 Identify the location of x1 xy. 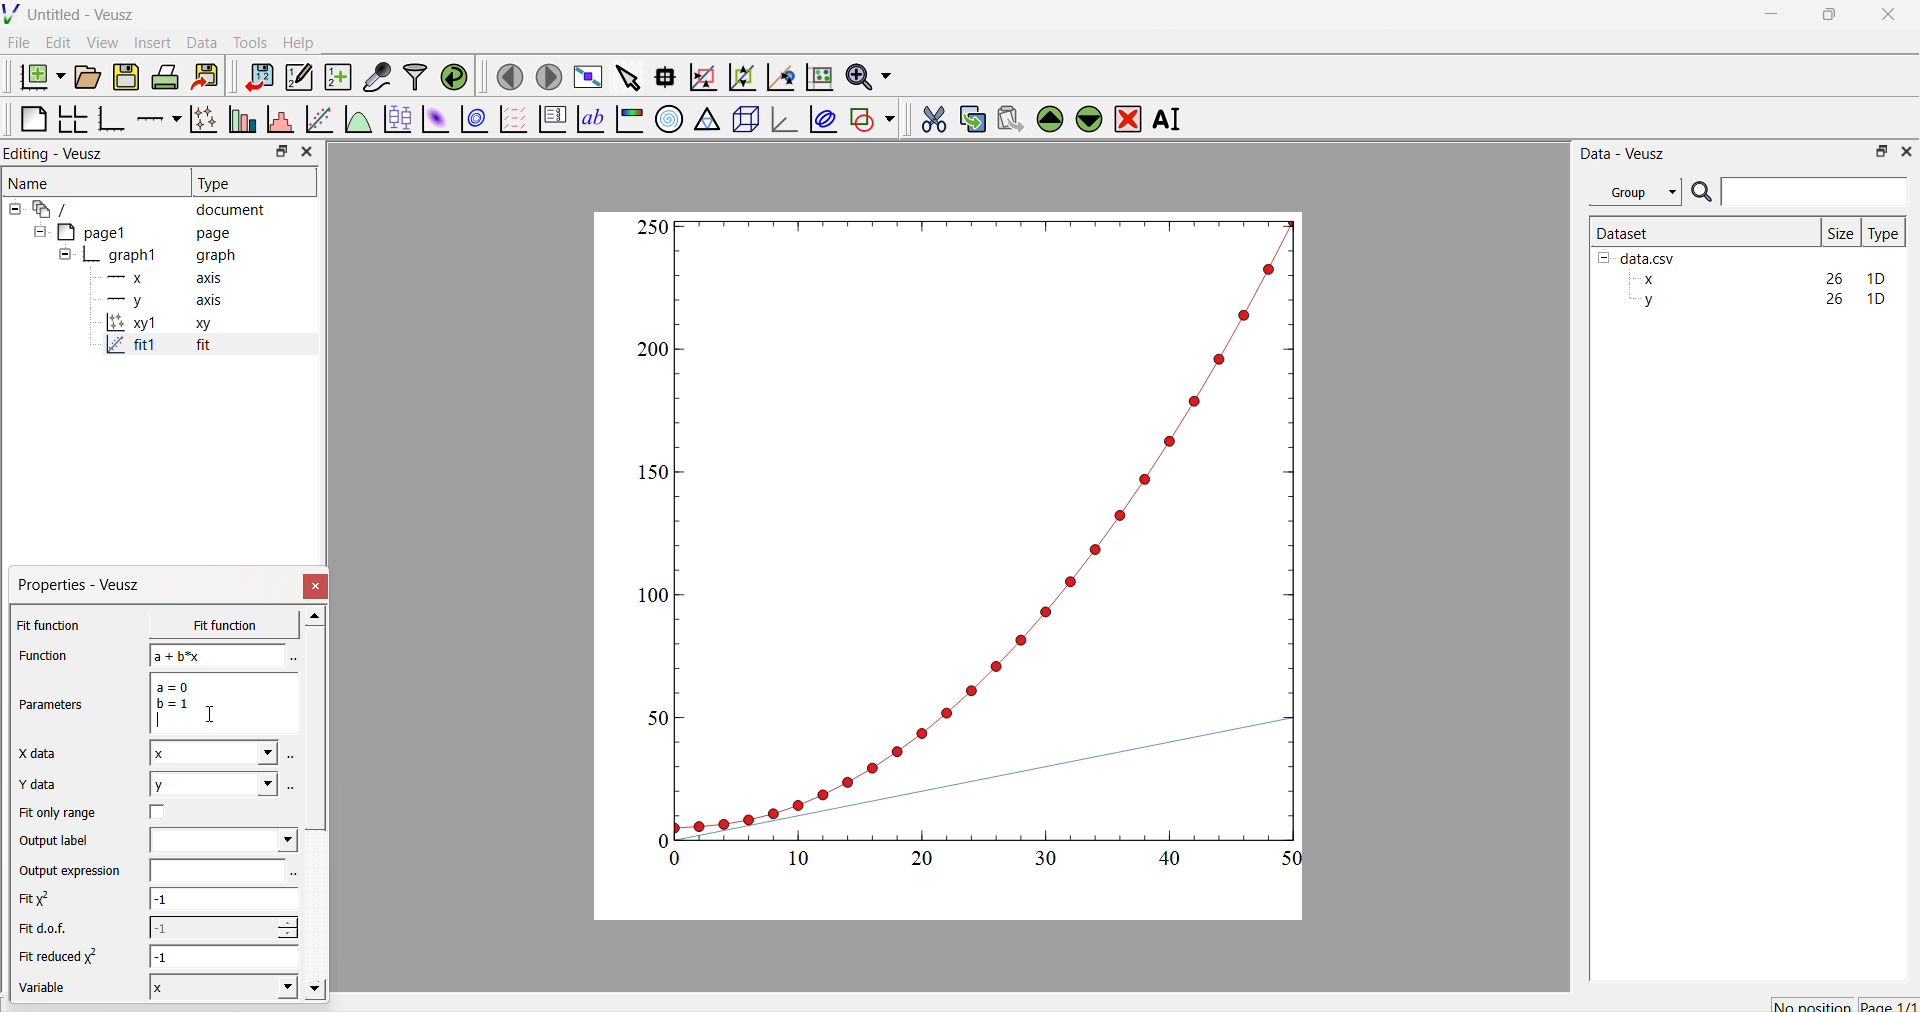
(158, 325).